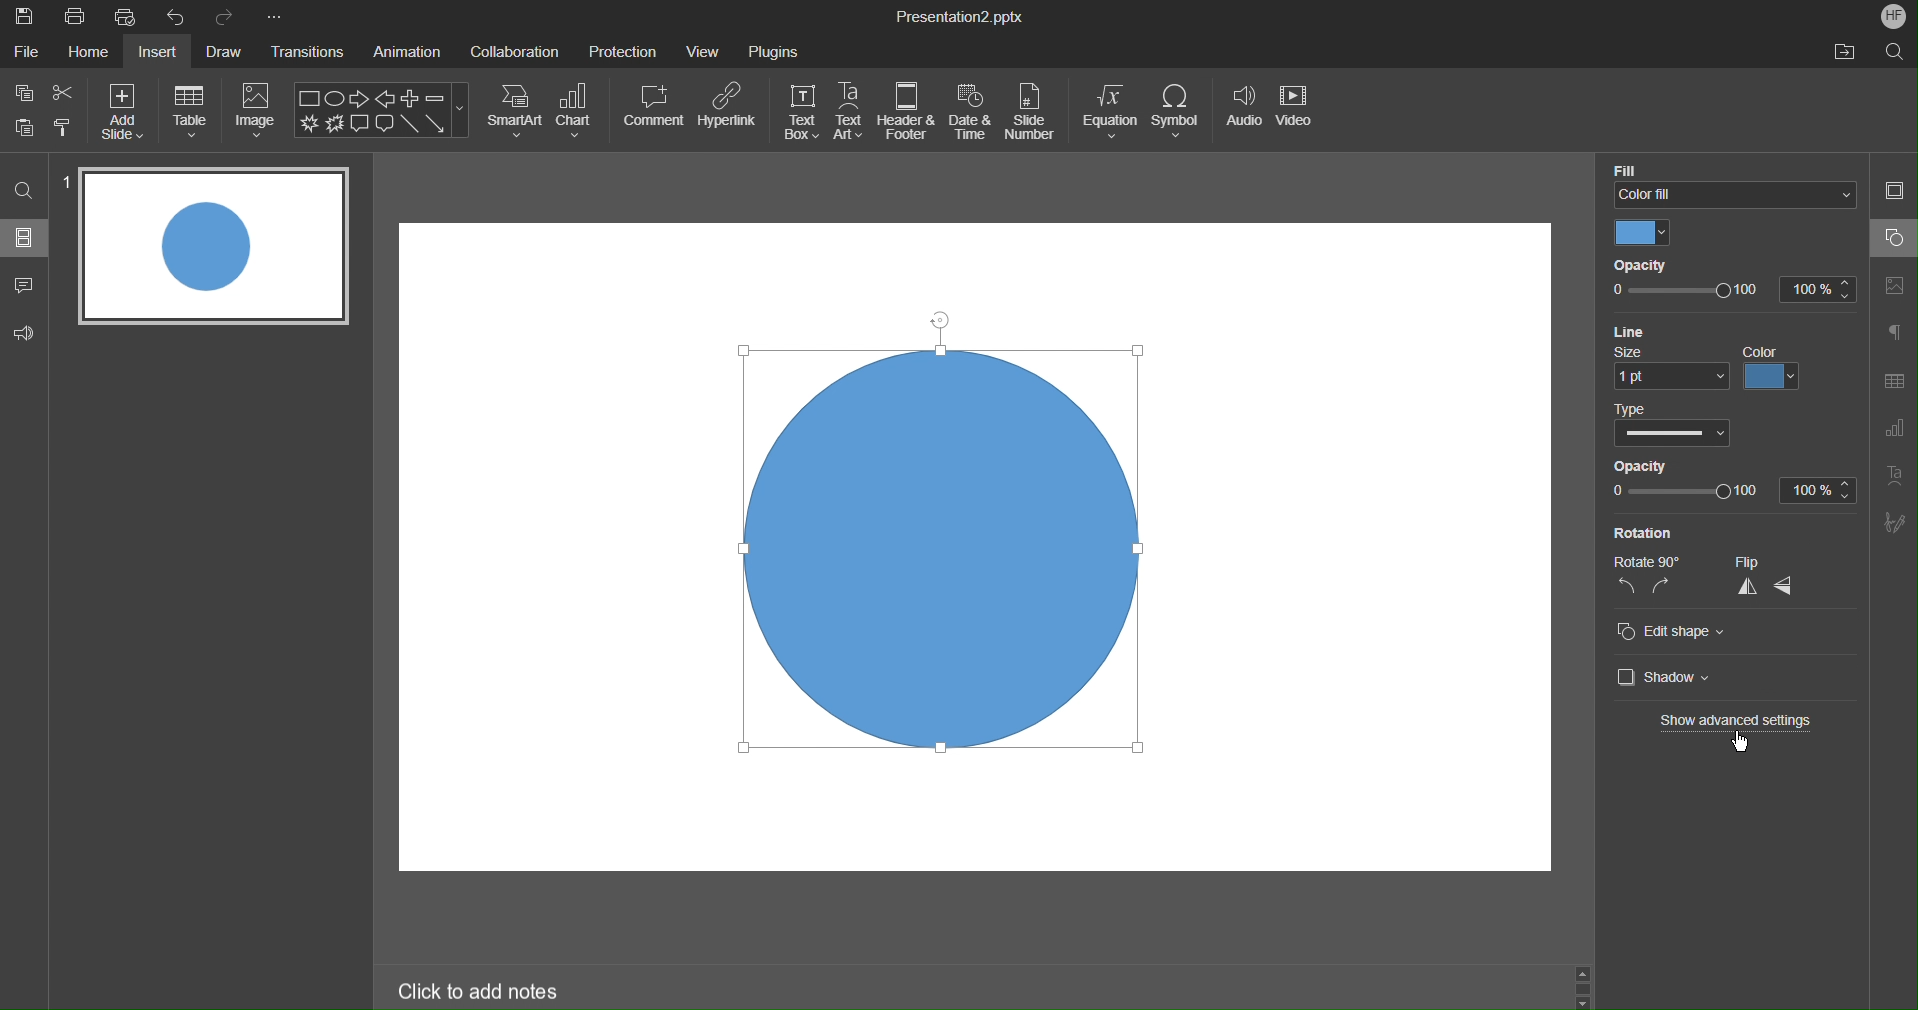 The height and width of the screenshot is (1010, 1918). I want to click on Text Box, so click(801, 112).